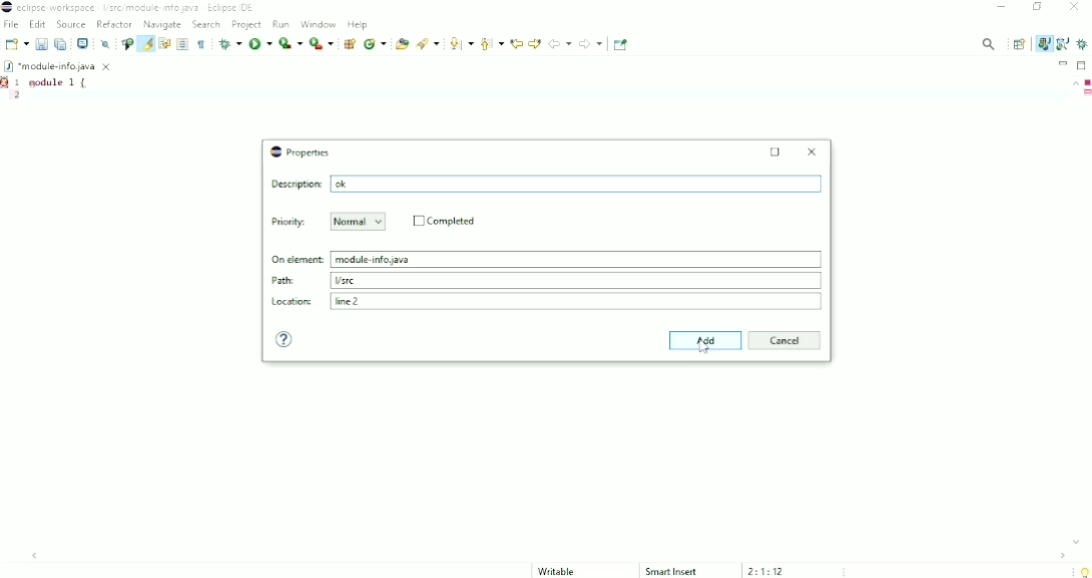 The image size is (1092, 578). What do you see at coordinates (201, 44) in the screenshot?
I see `Show whitespace characters` at bounding box center [201, 44].